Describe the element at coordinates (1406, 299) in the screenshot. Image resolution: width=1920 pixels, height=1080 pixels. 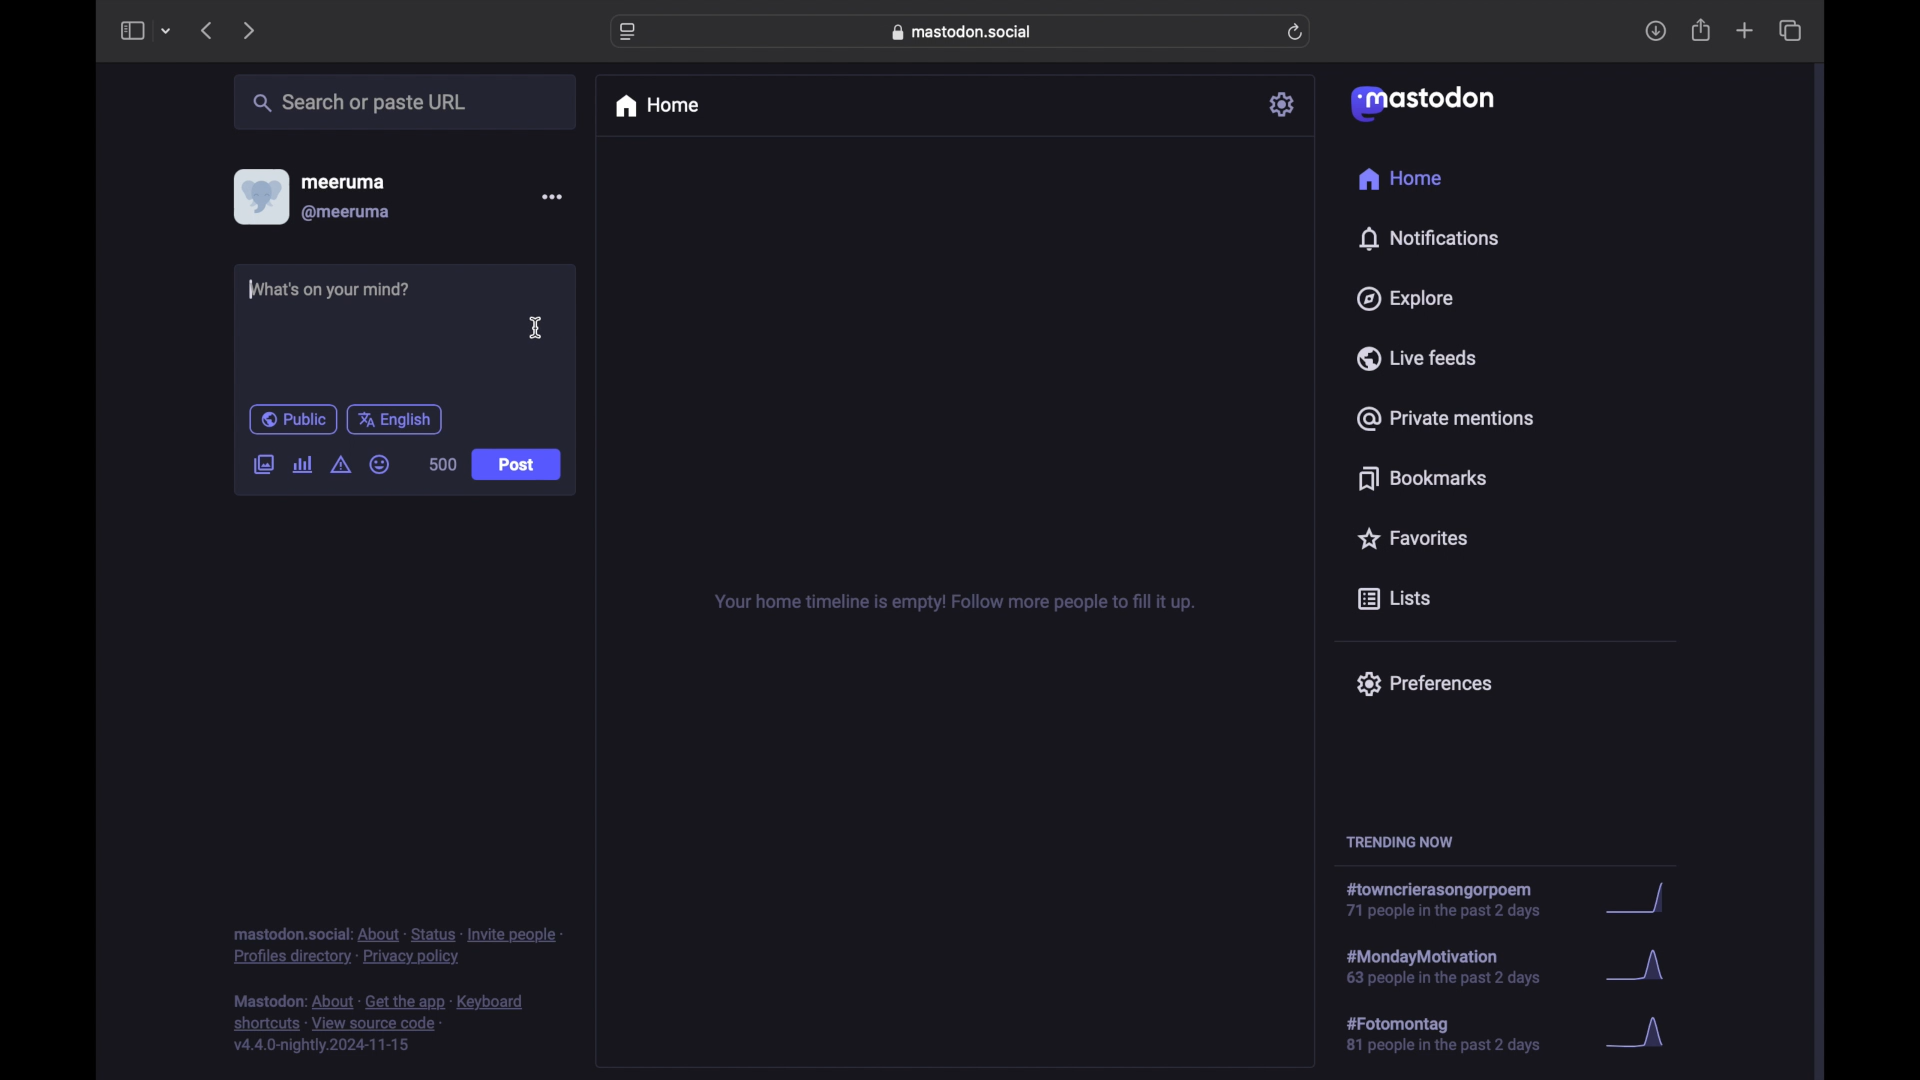
I see `explore` at that location.